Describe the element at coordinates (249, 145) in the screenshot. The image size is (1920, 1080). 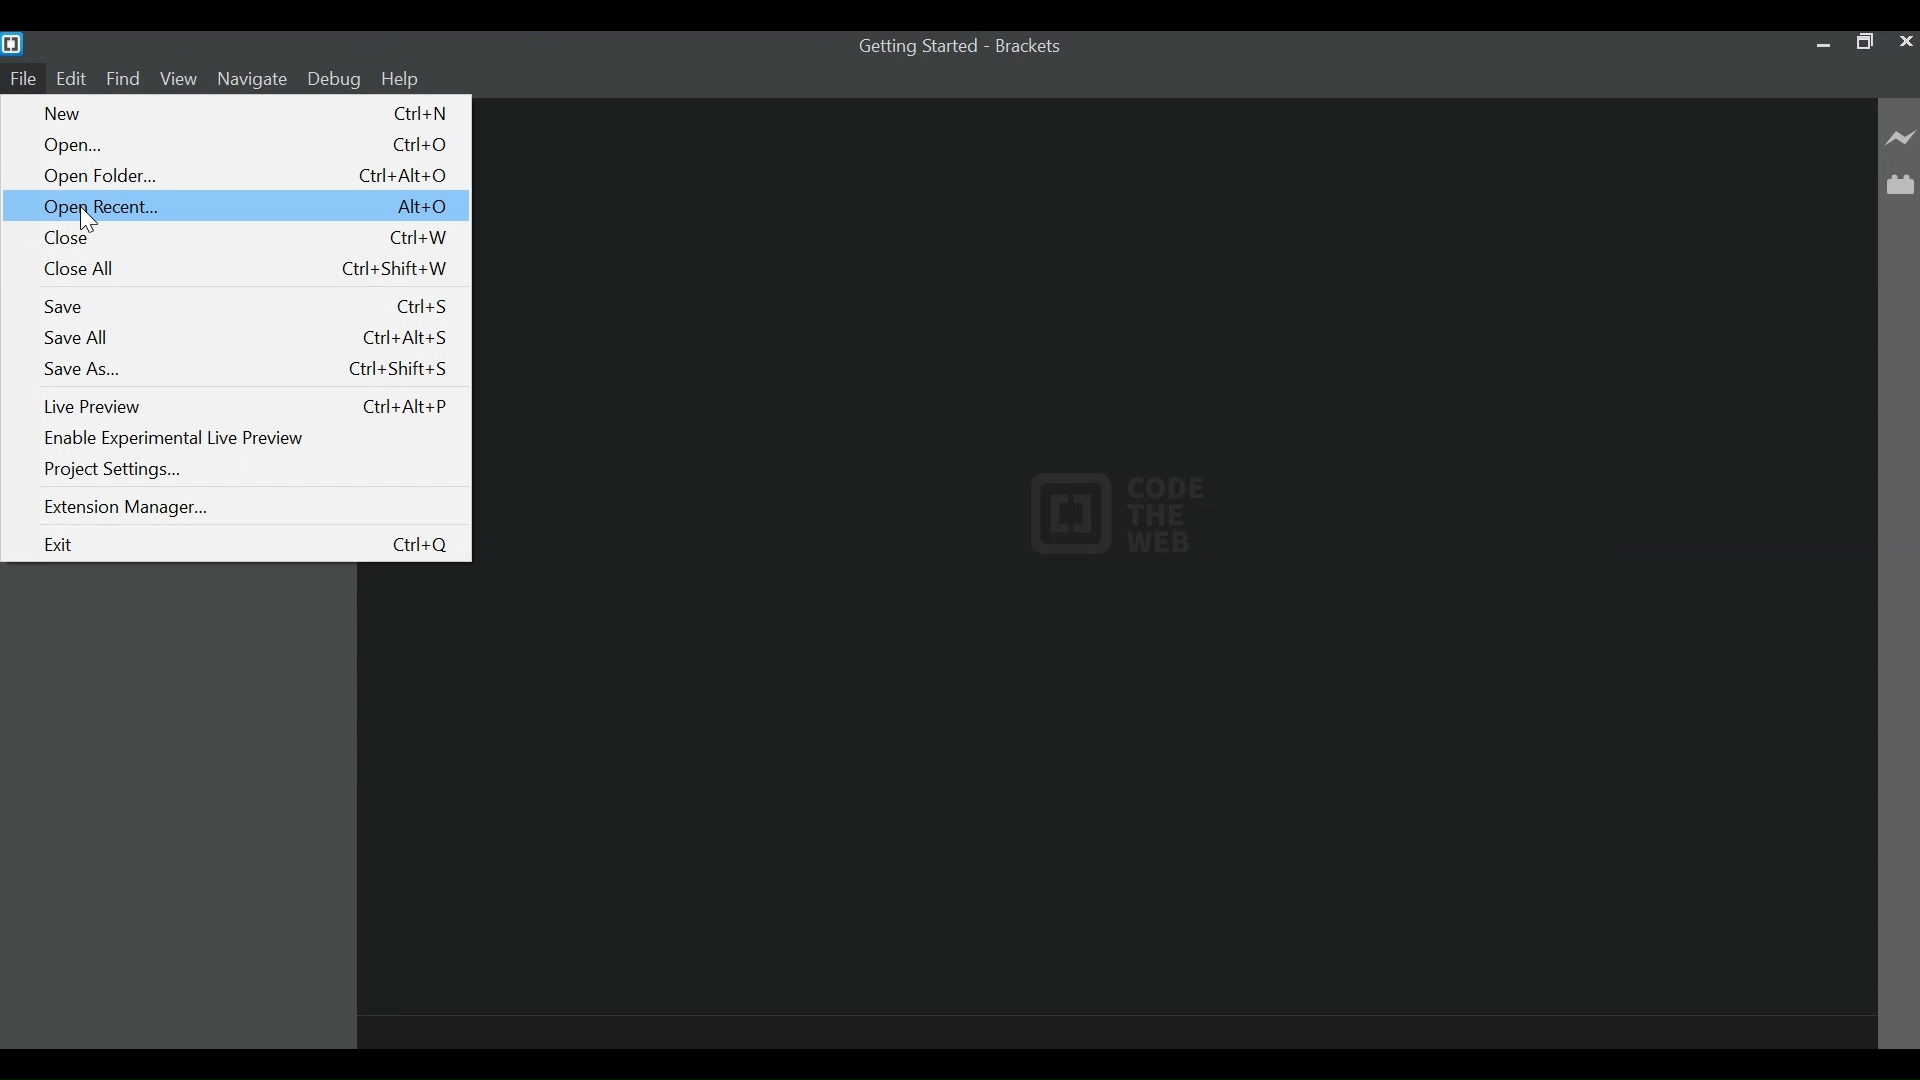
I see `Open` at that location.